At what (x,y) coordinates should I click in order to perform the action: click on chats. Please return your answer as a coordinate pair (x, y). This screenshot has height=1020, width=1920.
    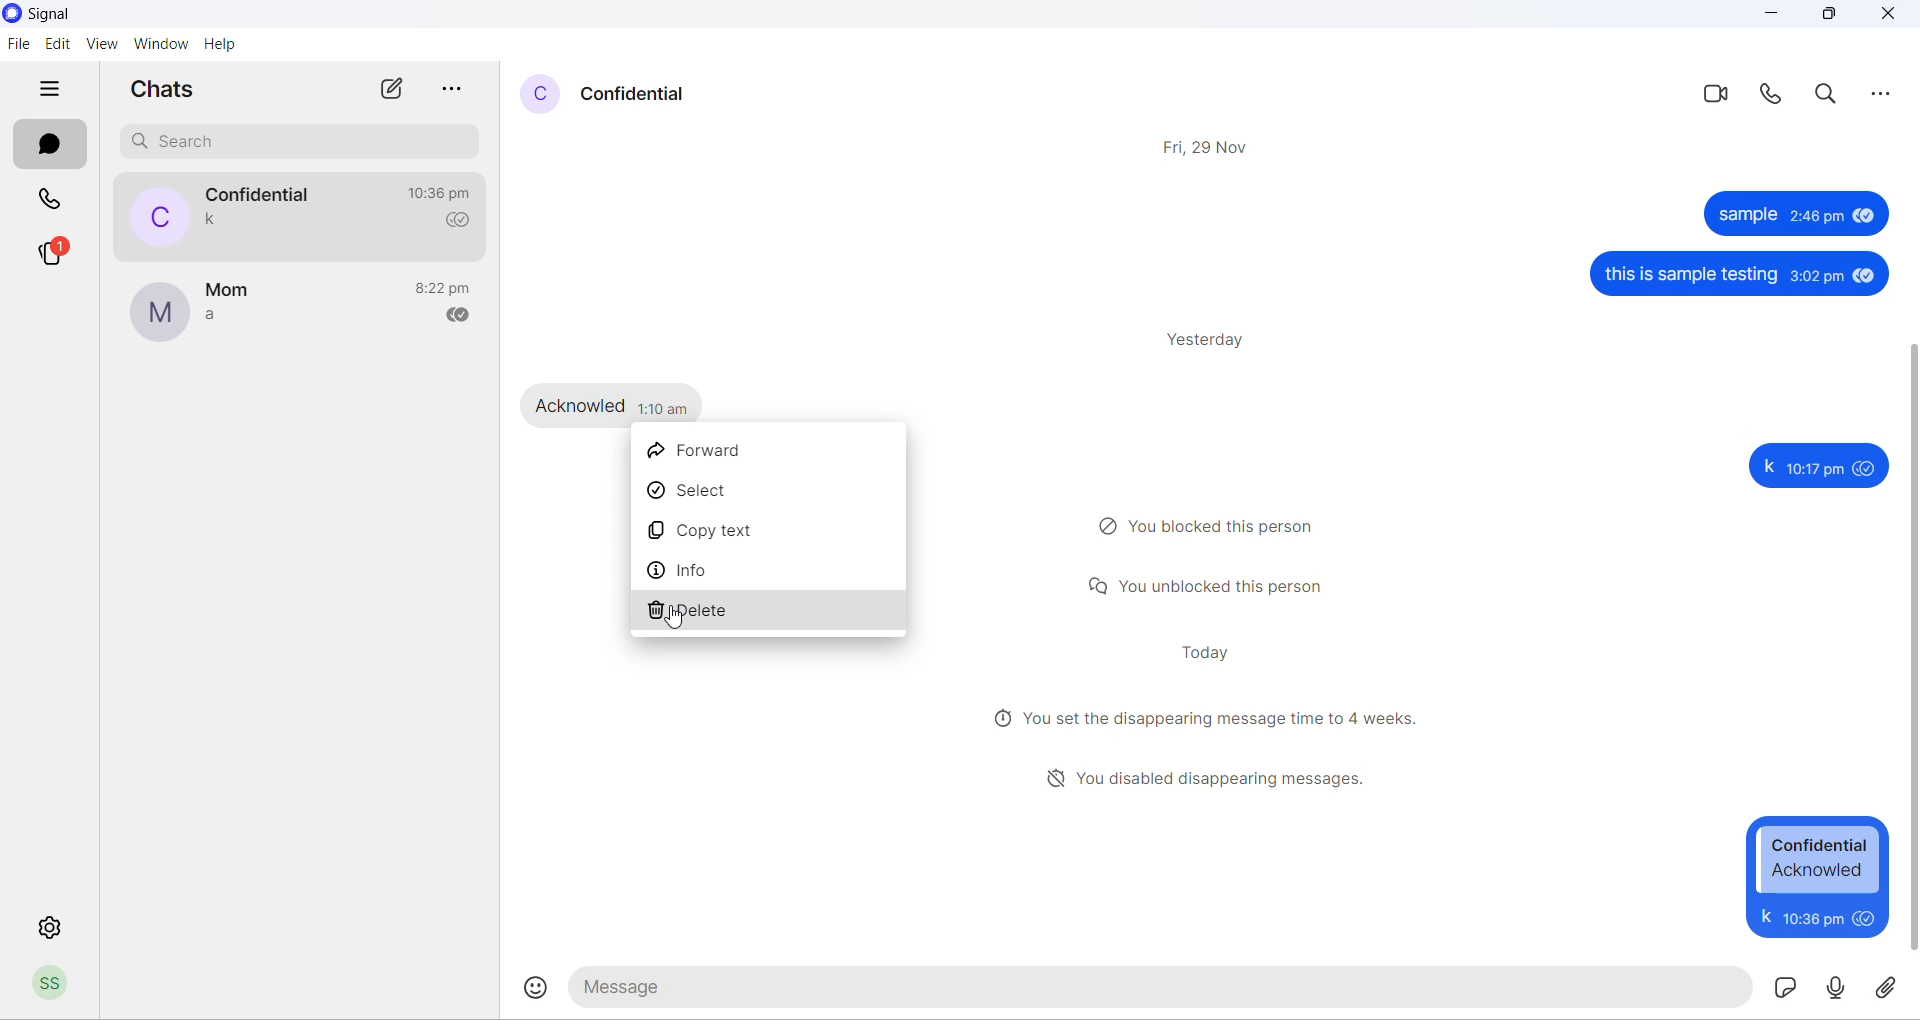
    Looking at the image, I should click on (49, 144).